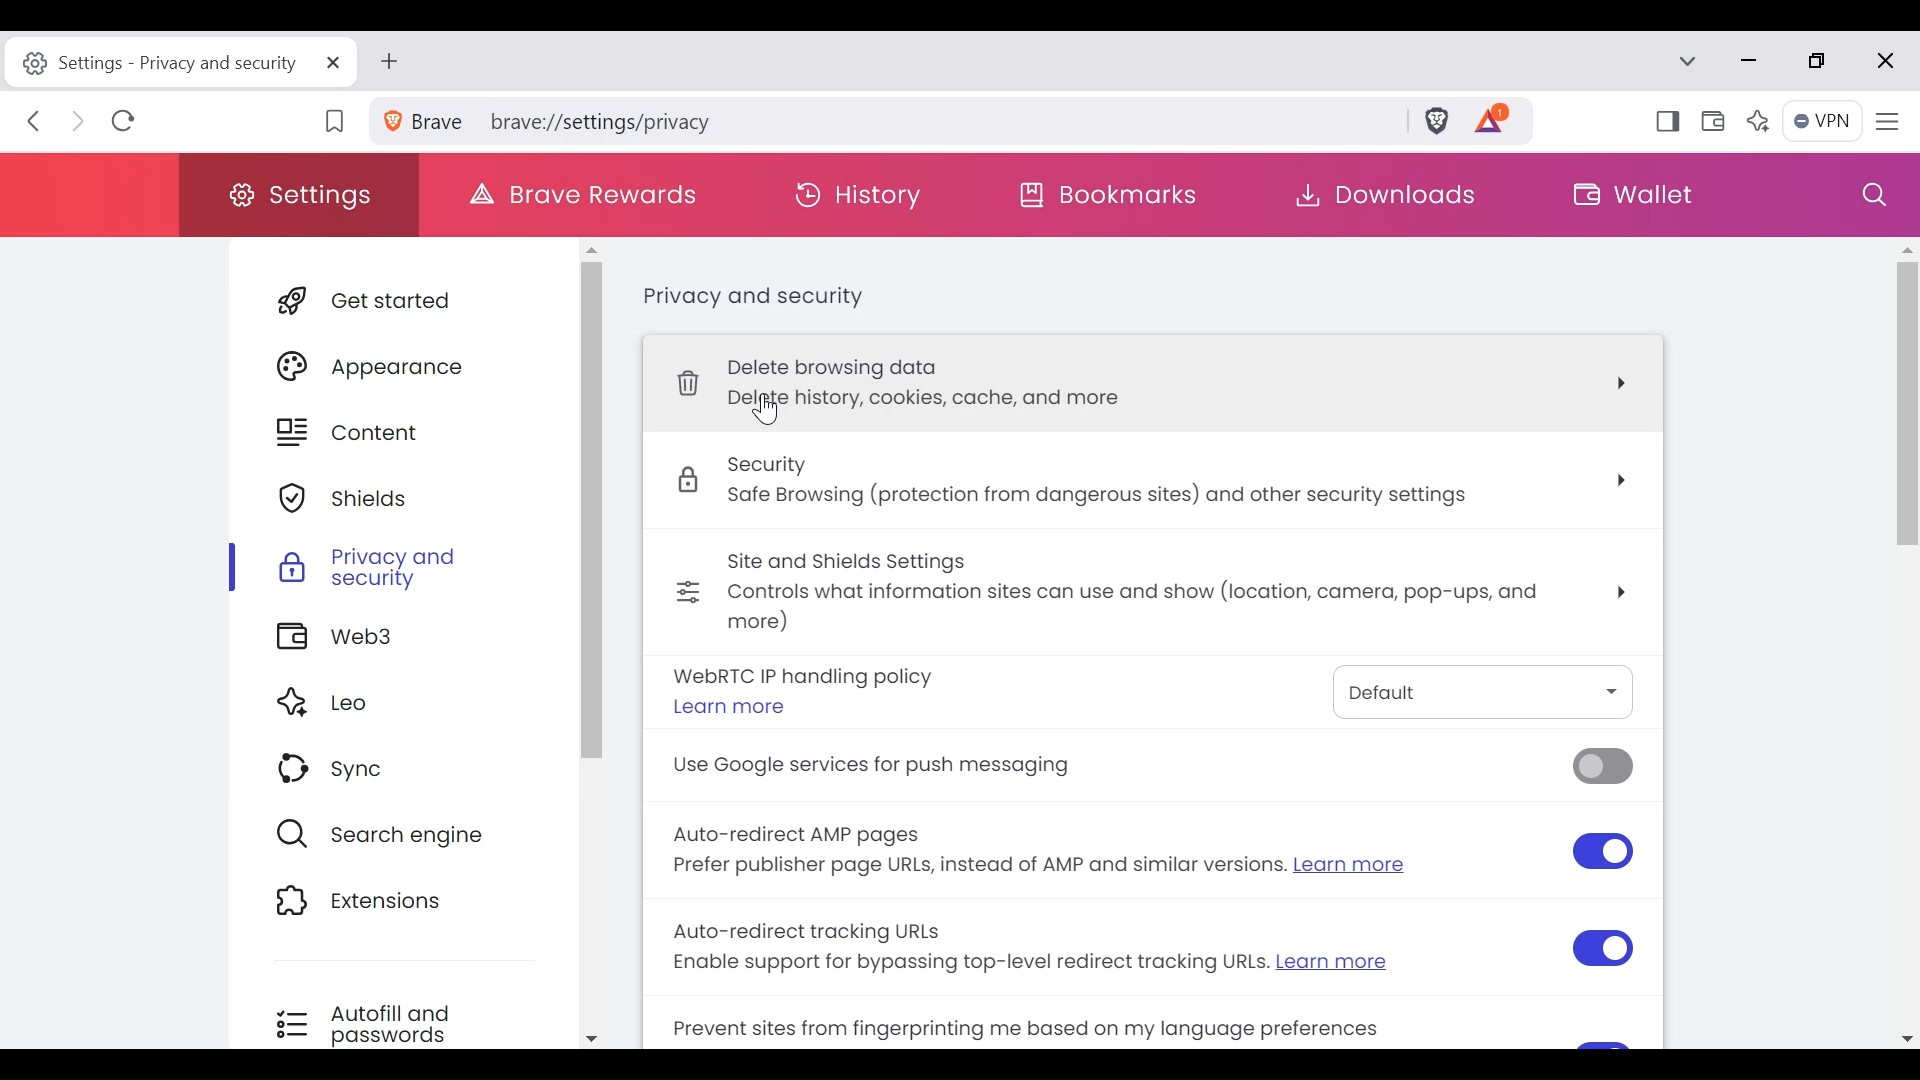 This screenshot has height=1080, width=1920. Describe the element at coordinates (1149, 949) in the screenshot. I see `Auto-redirect tracking URLs
Enable support for bypassing top-level redirect tracking URLs. Learn more` at that location.